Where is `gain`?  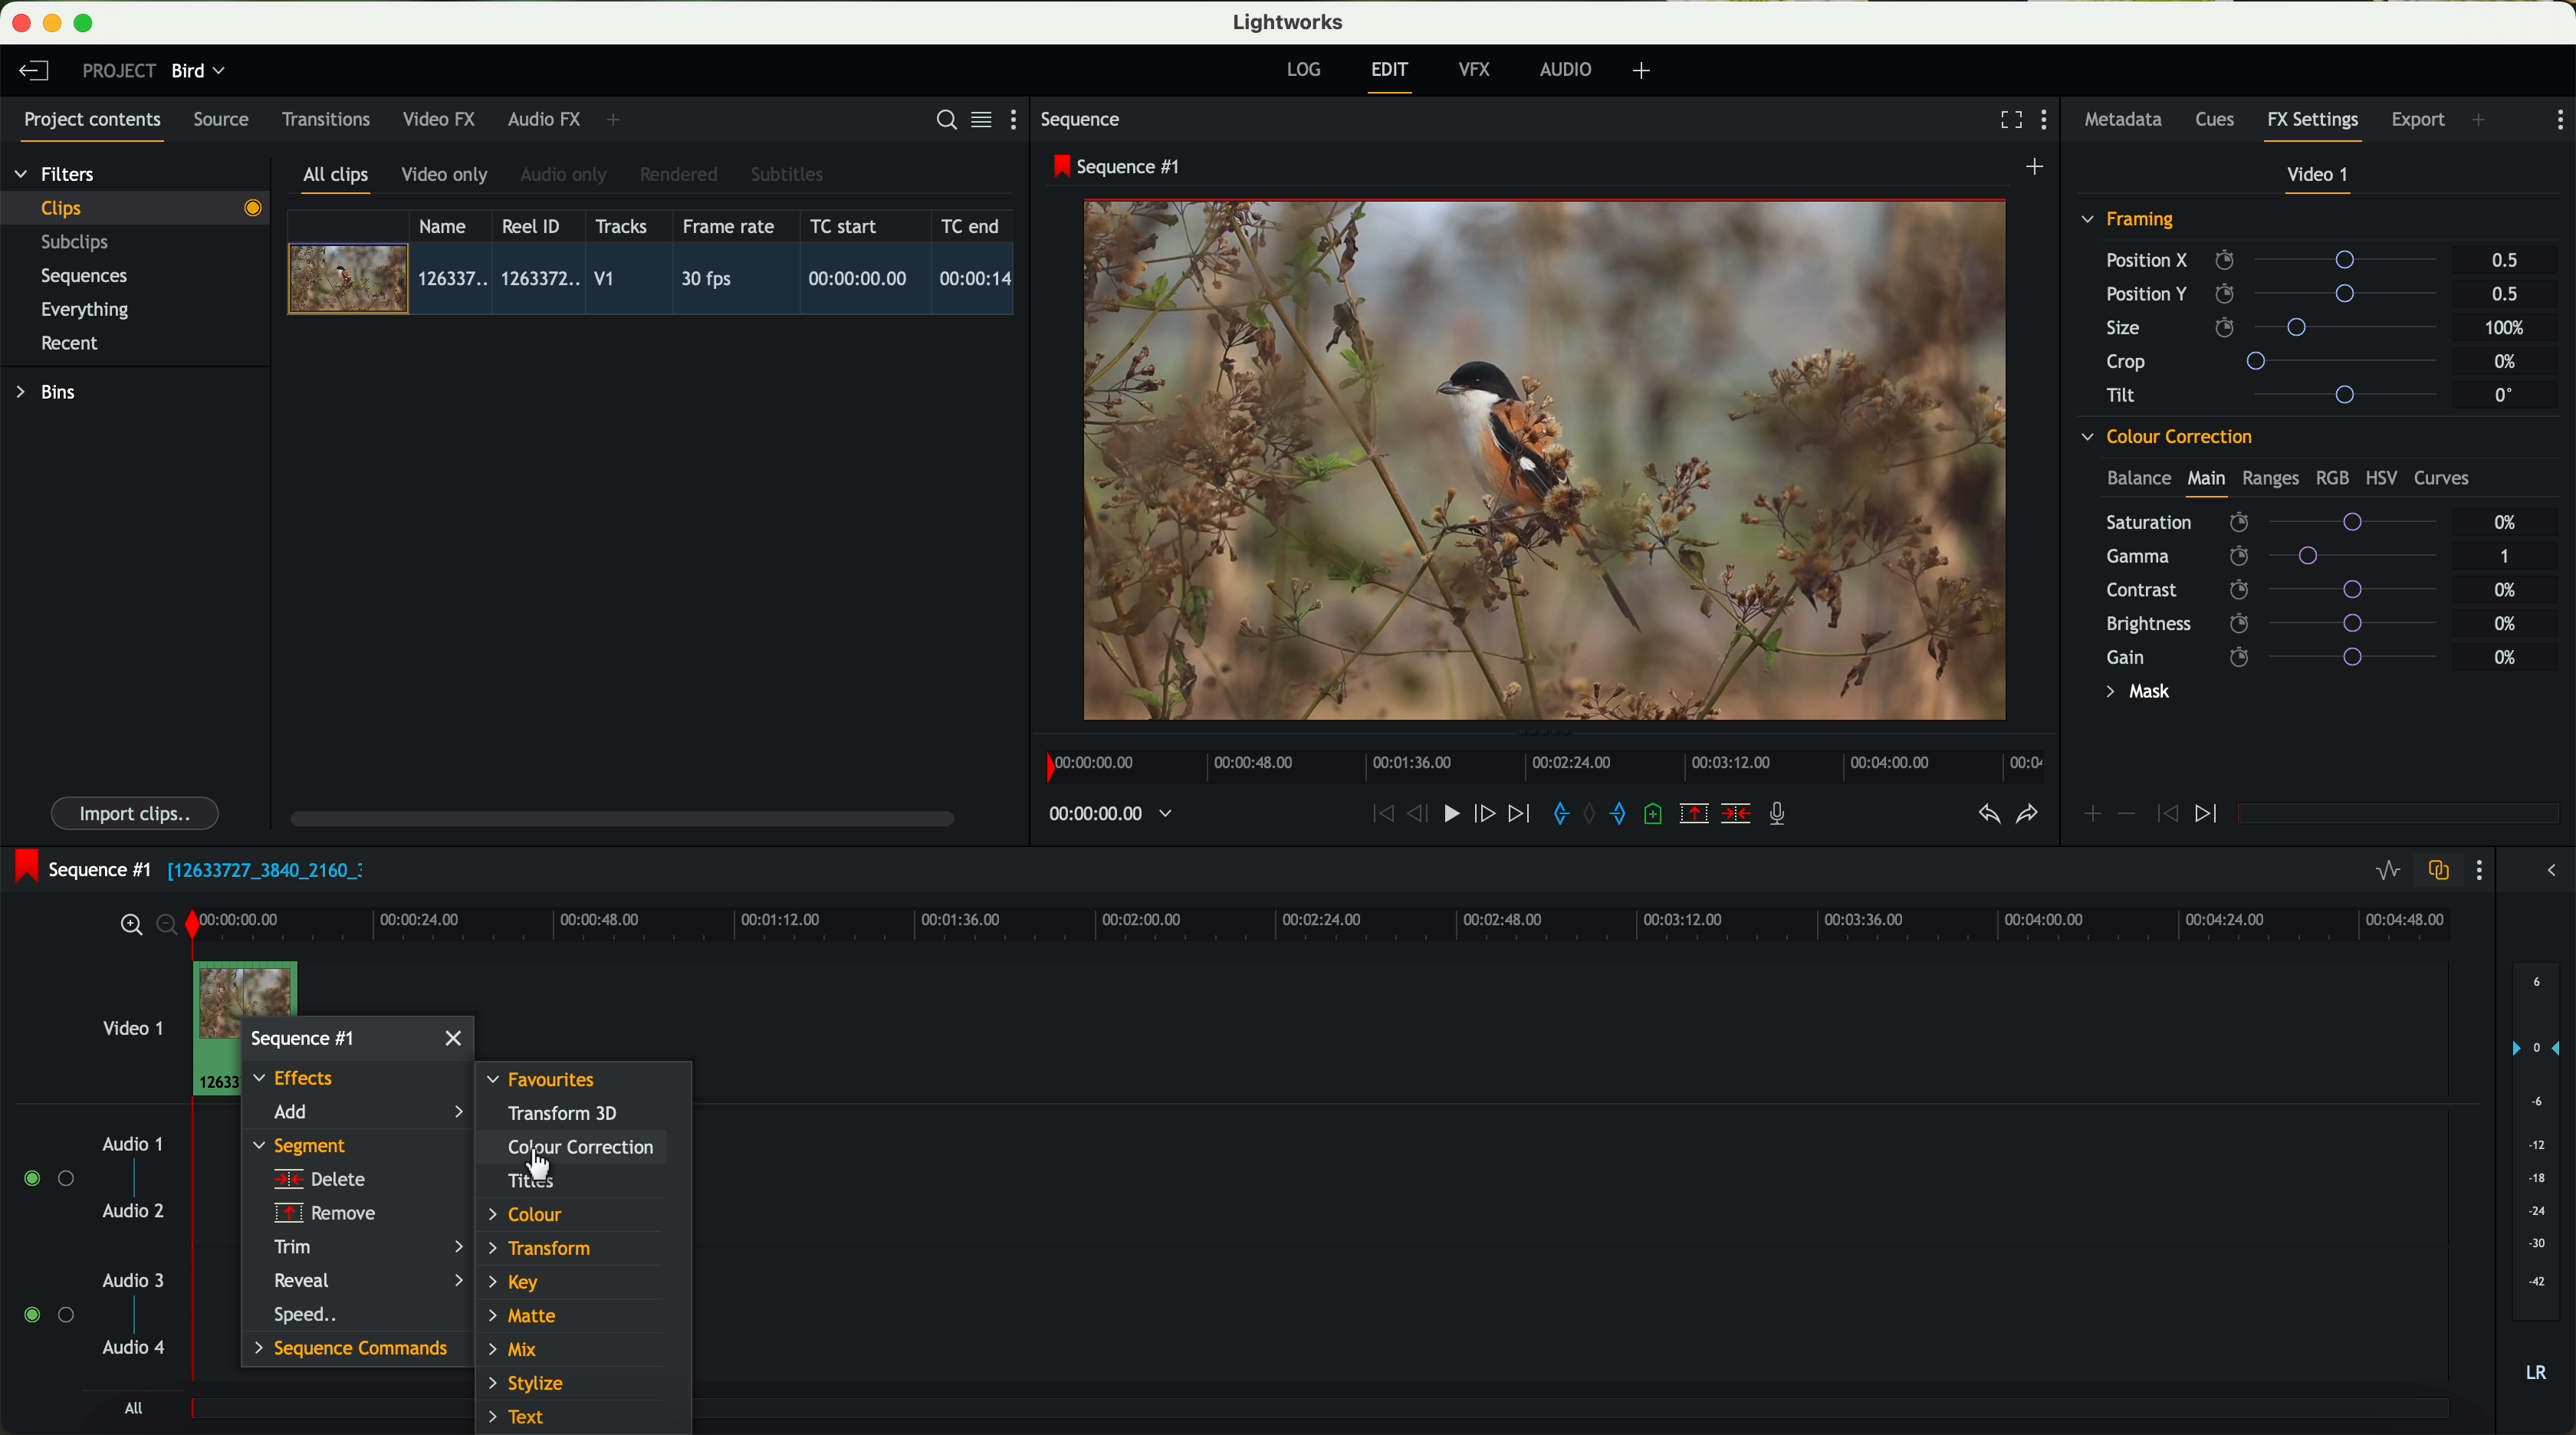
gain is located at coordinates (2284, 656).